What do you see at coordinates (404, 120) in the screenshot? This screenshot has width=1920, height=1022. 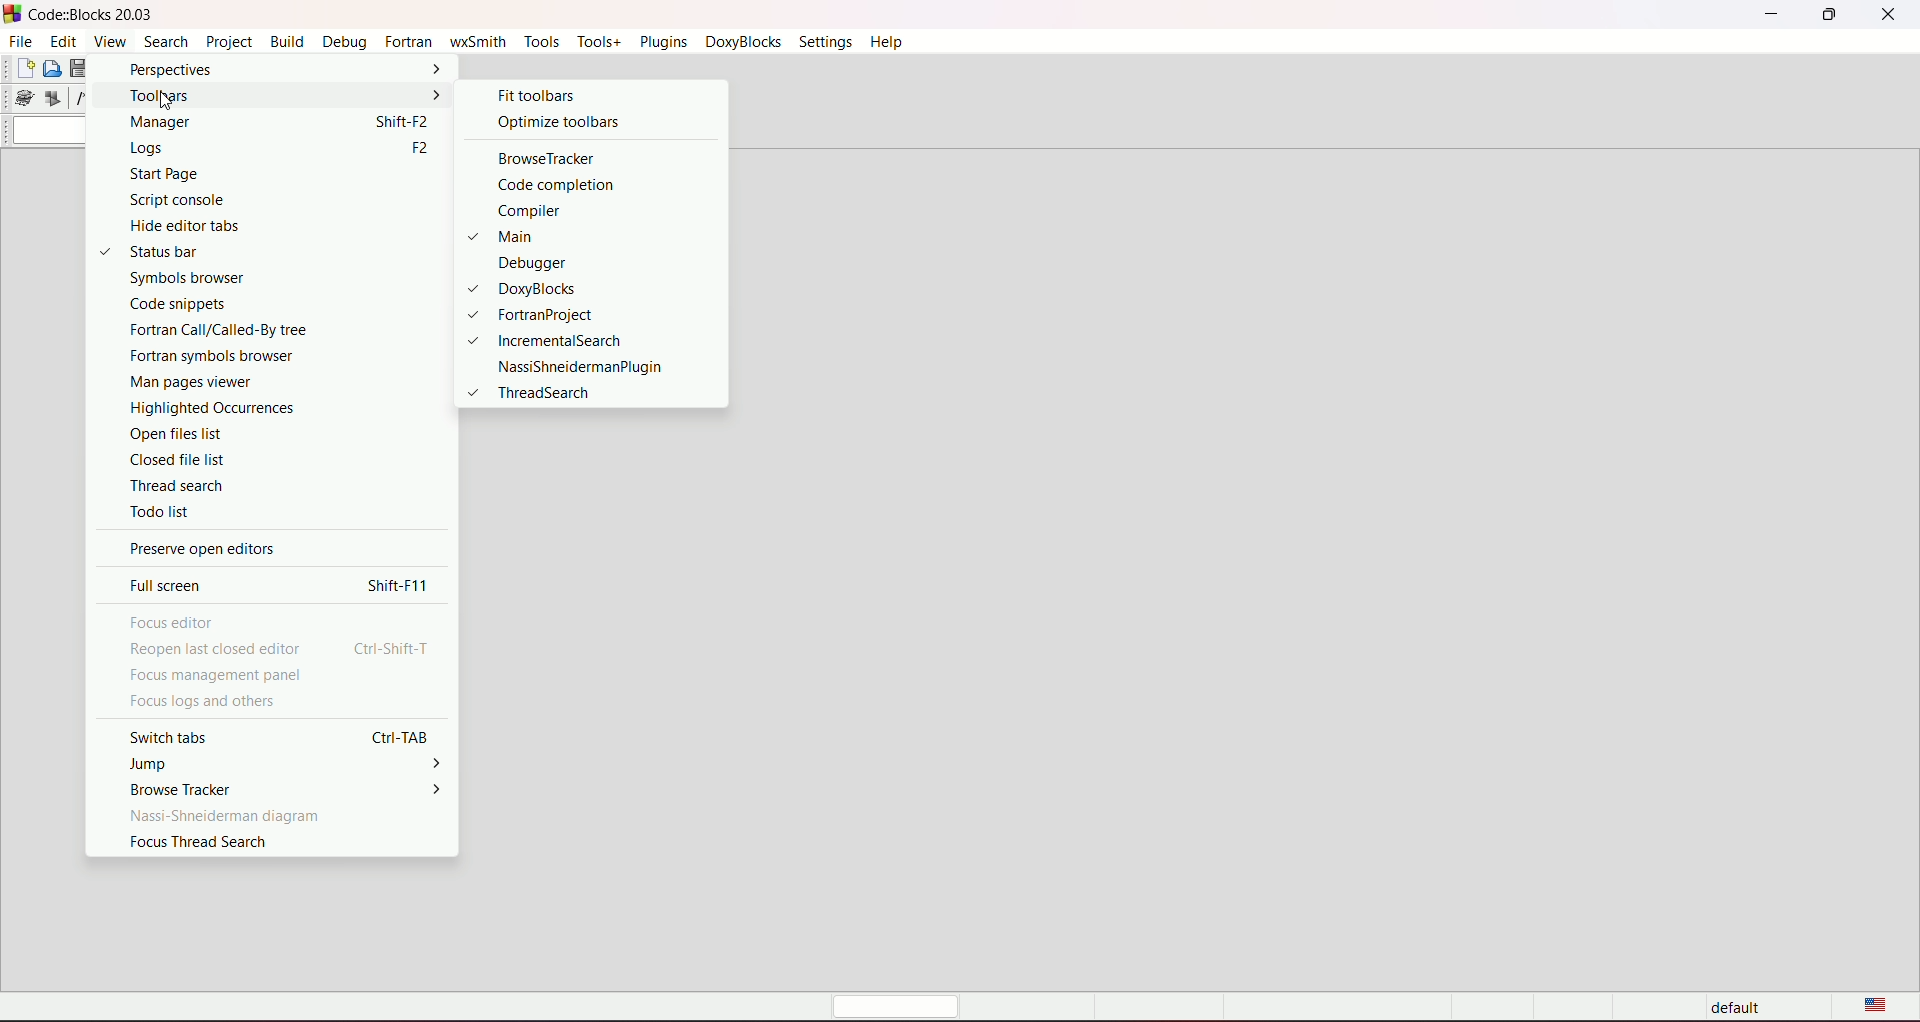 I see `shift+F2` at bounding box center [404, 120].